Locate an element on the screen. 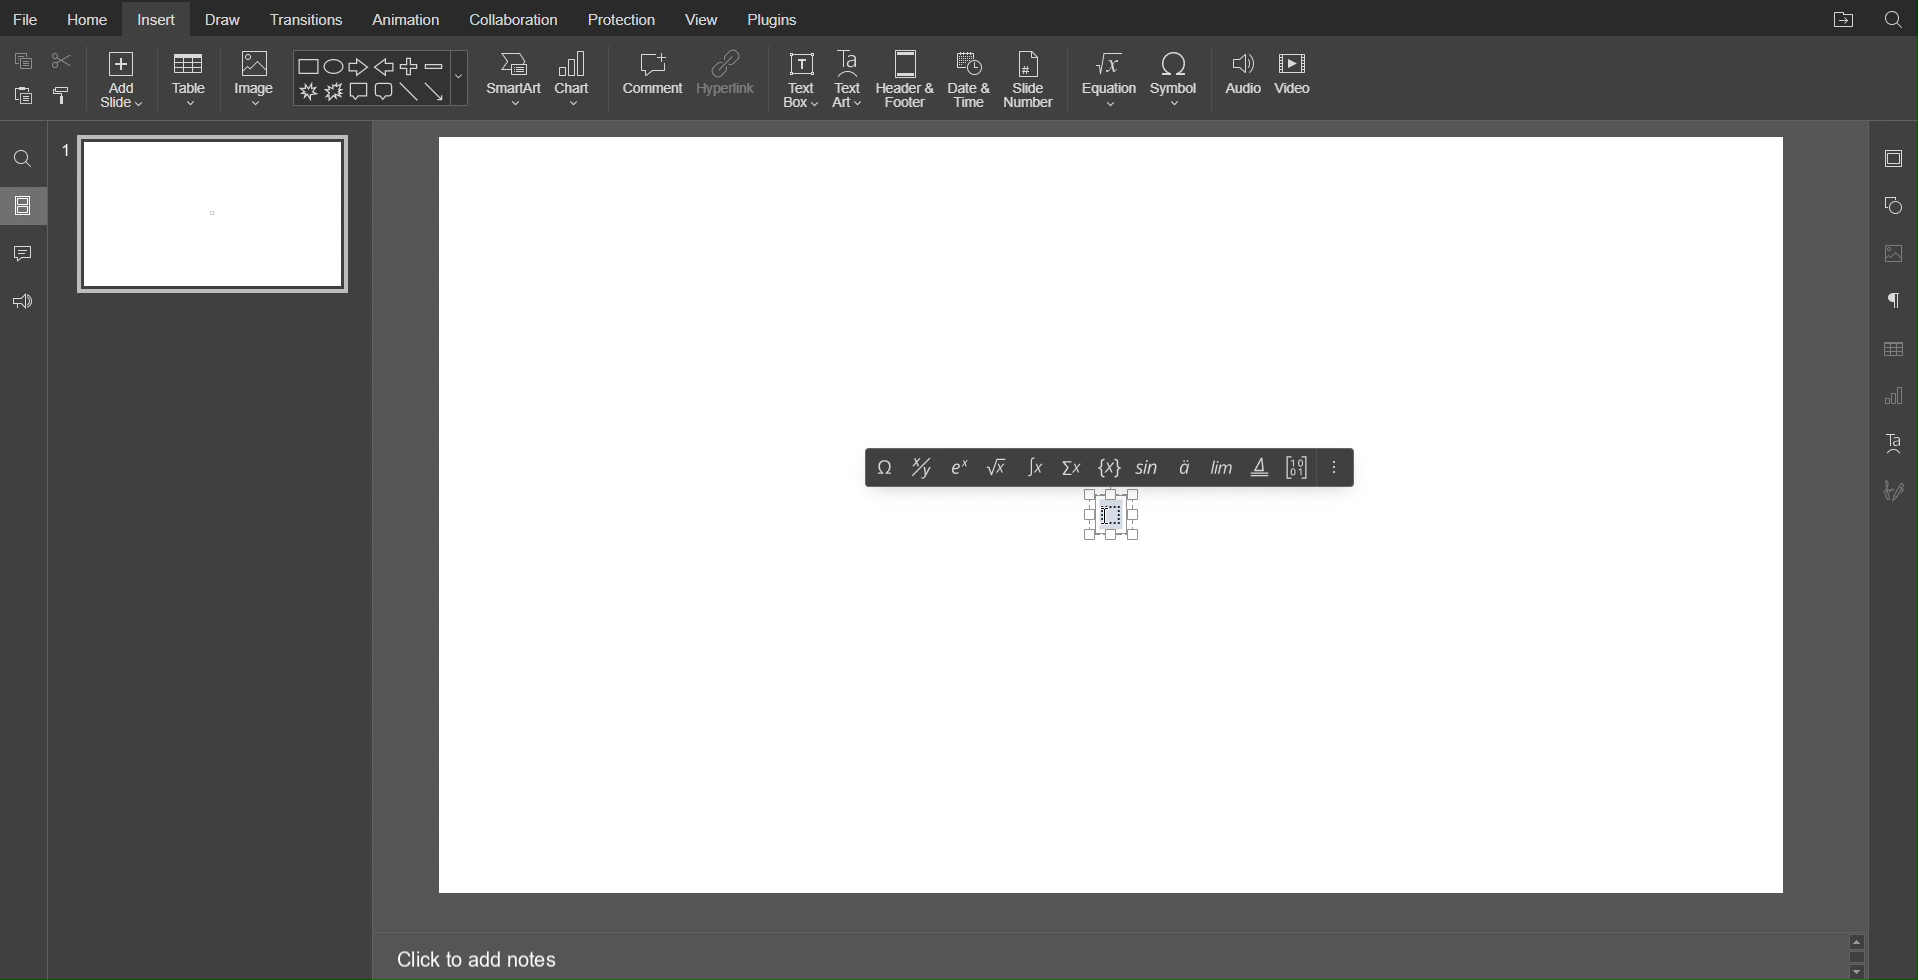 This screenshot has height=980, width=1918. Collaboration is located at coordinates (512, 18).